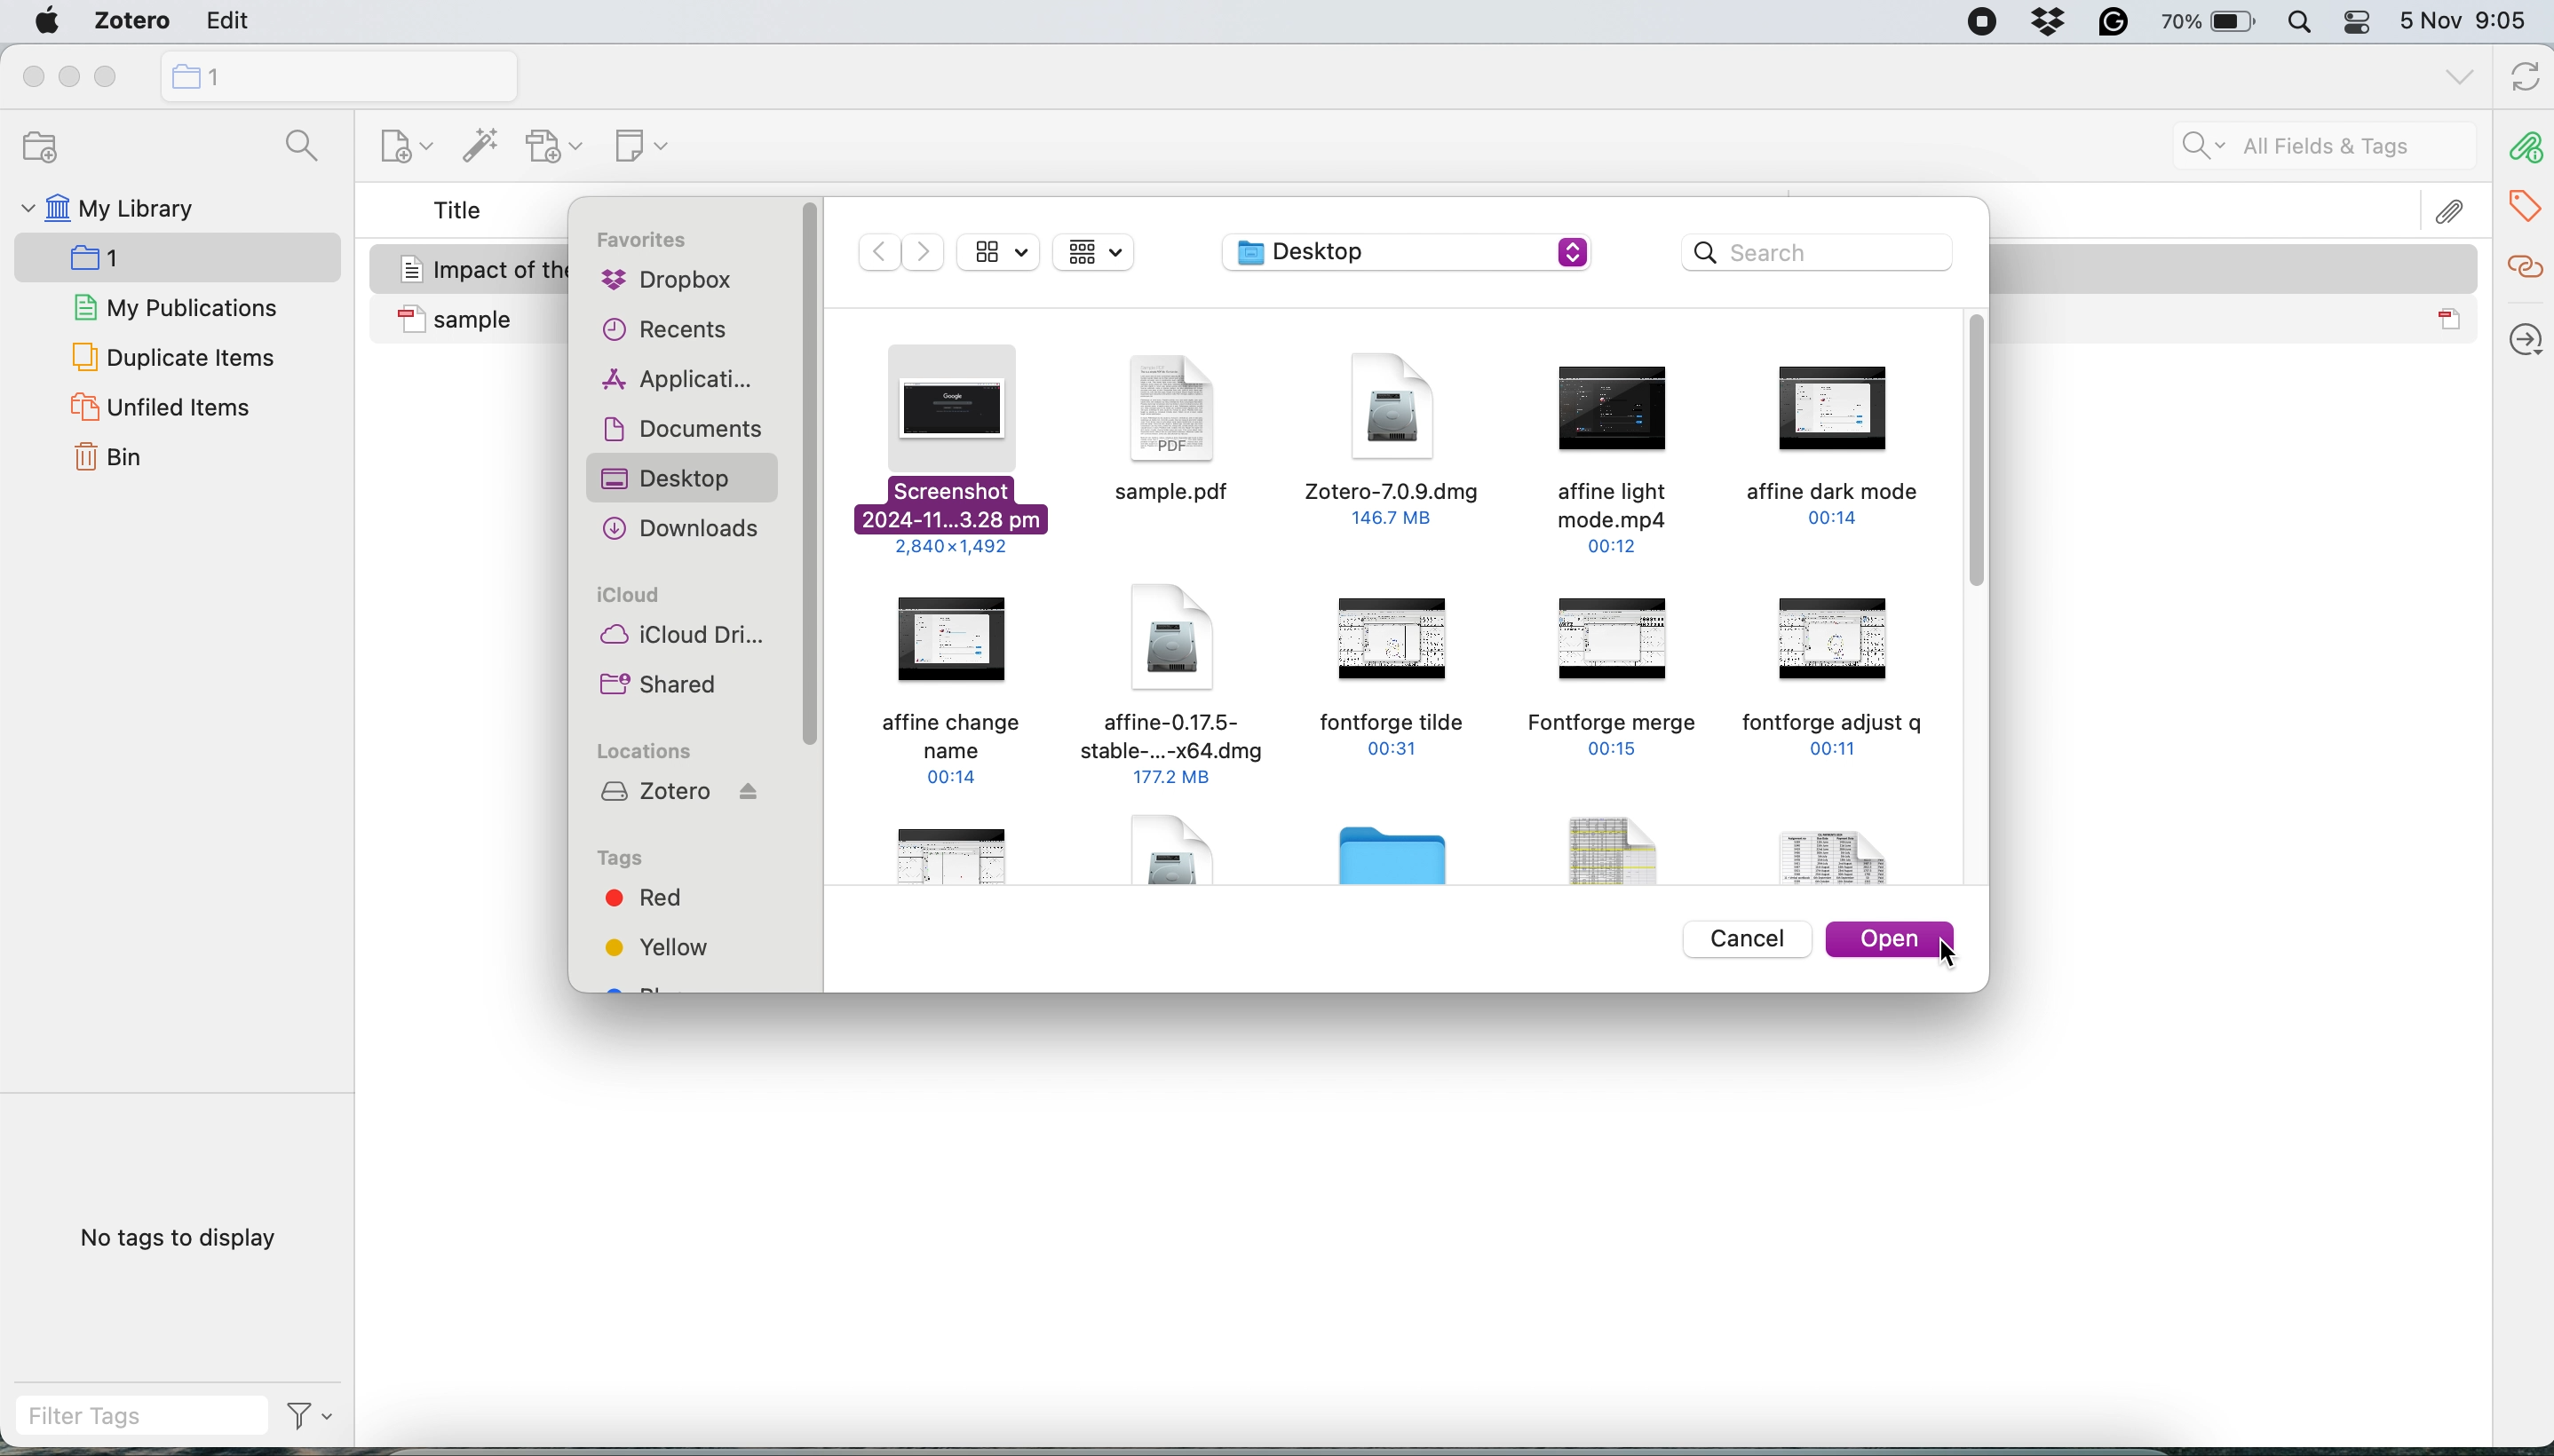 Image resolution: width=2554 pixels, height=1456 pixels. What do you see at coordinates (2528, 202) in the screenshot?
I see `tags` at bounding box center [2528, 202].